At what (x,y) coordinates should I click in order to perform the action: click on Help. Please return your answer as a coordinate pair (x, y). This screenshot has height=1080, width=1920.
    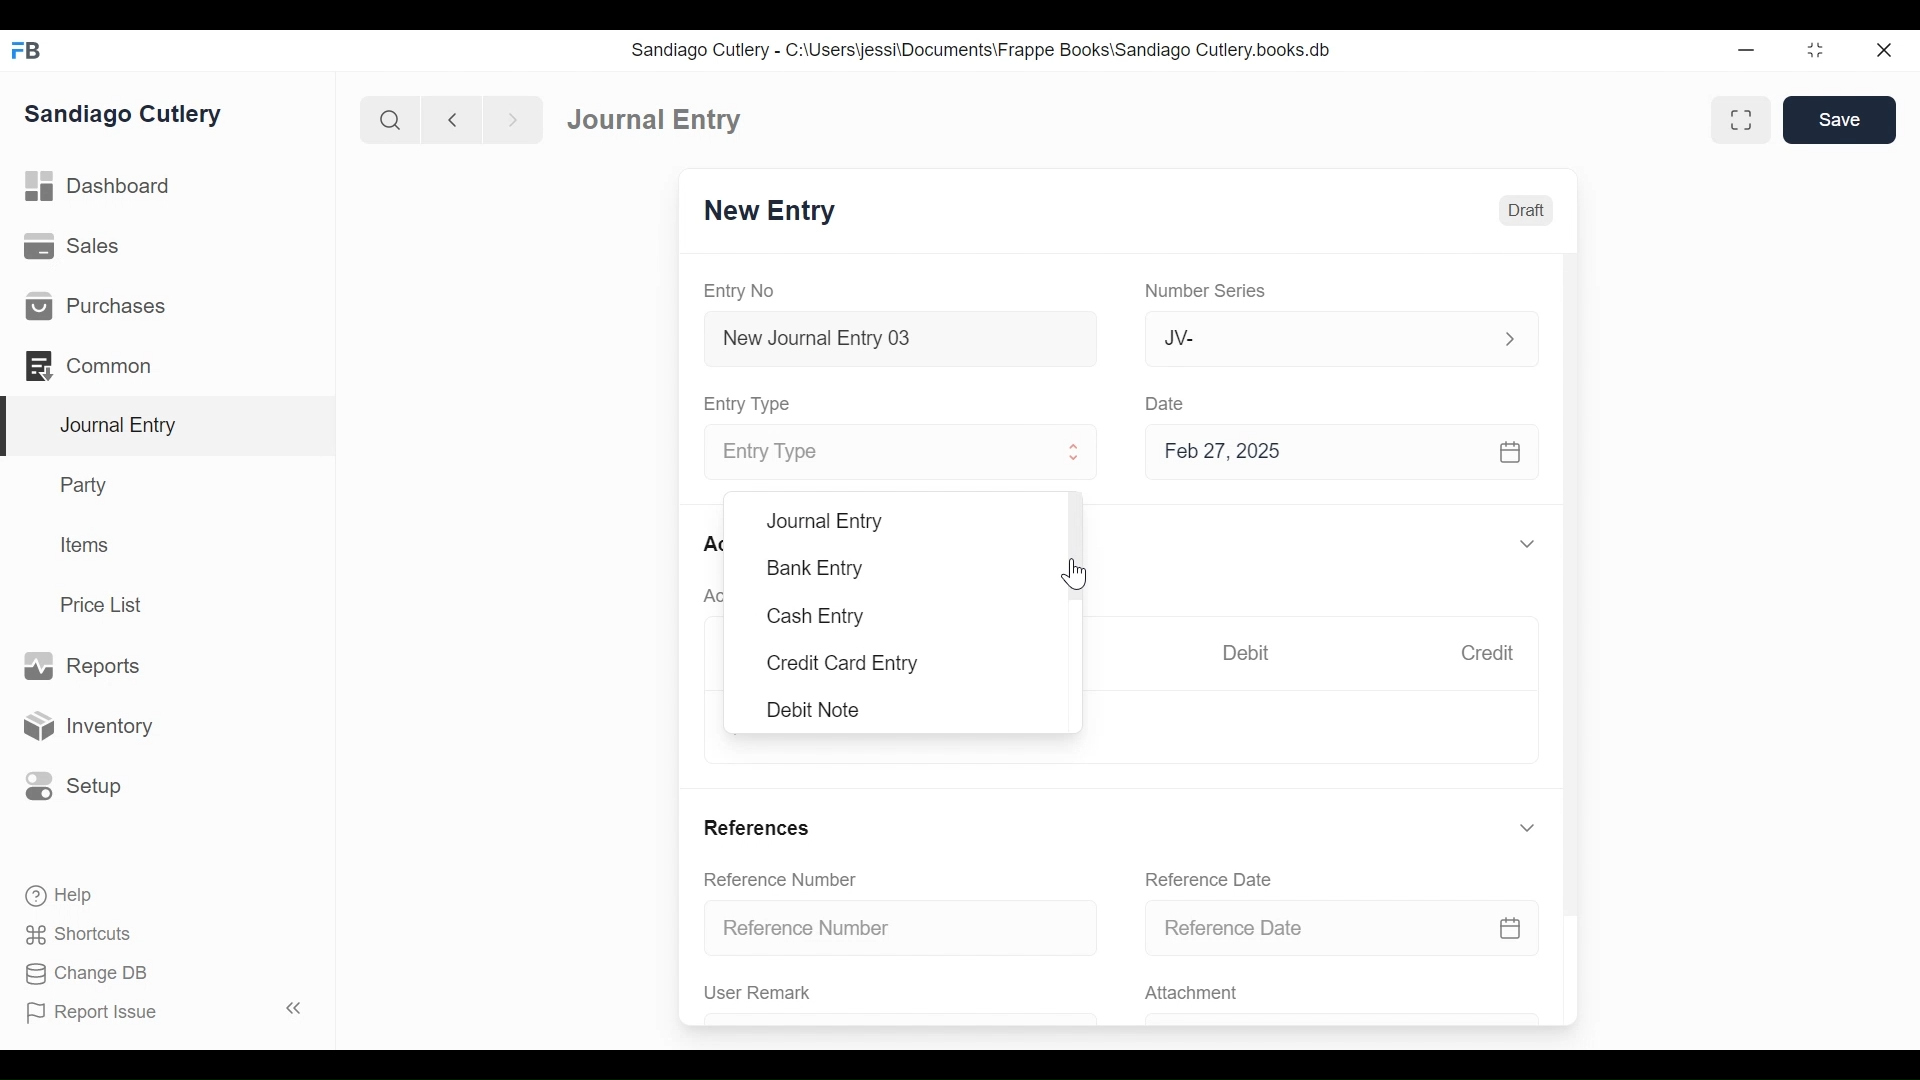
    Looking at the image, I should click on (61, 896).